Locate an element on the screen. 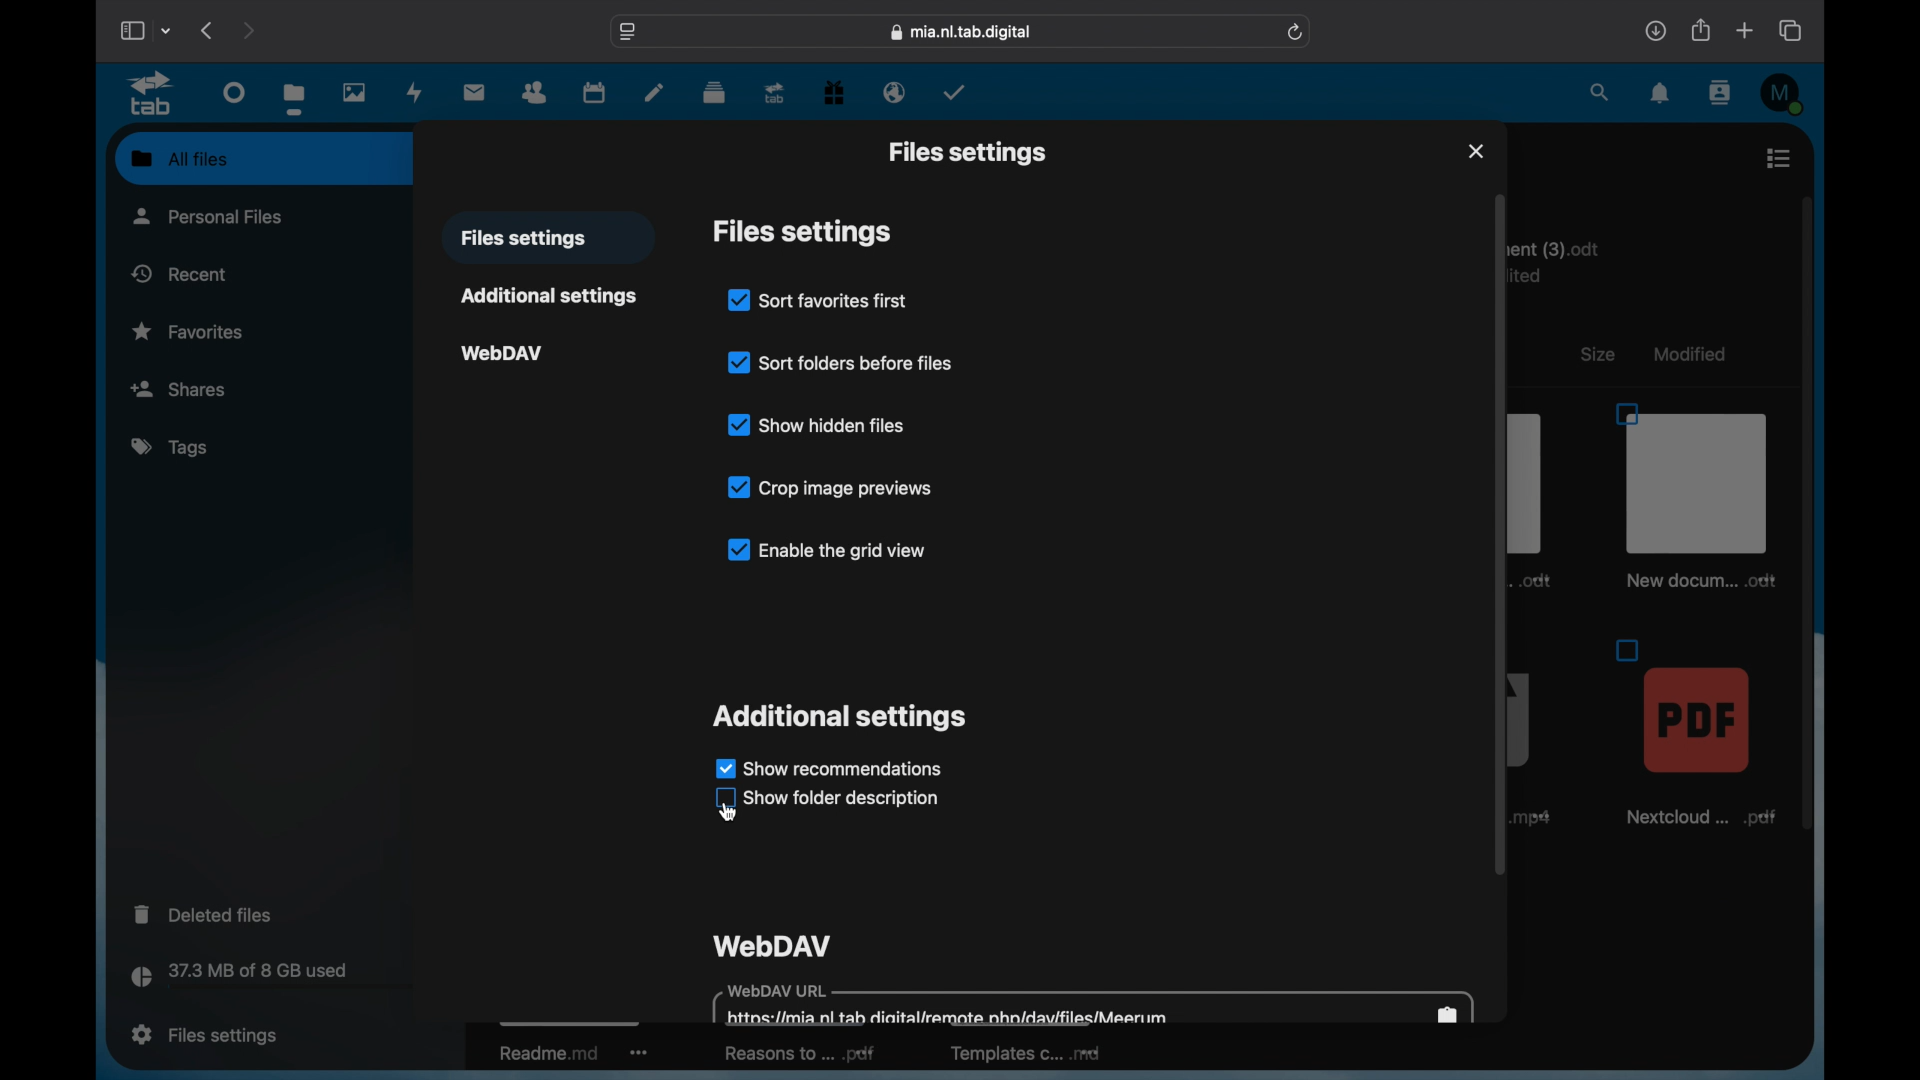 The image size is (1920, 1080). calendar is located at coordinates (595, 92).